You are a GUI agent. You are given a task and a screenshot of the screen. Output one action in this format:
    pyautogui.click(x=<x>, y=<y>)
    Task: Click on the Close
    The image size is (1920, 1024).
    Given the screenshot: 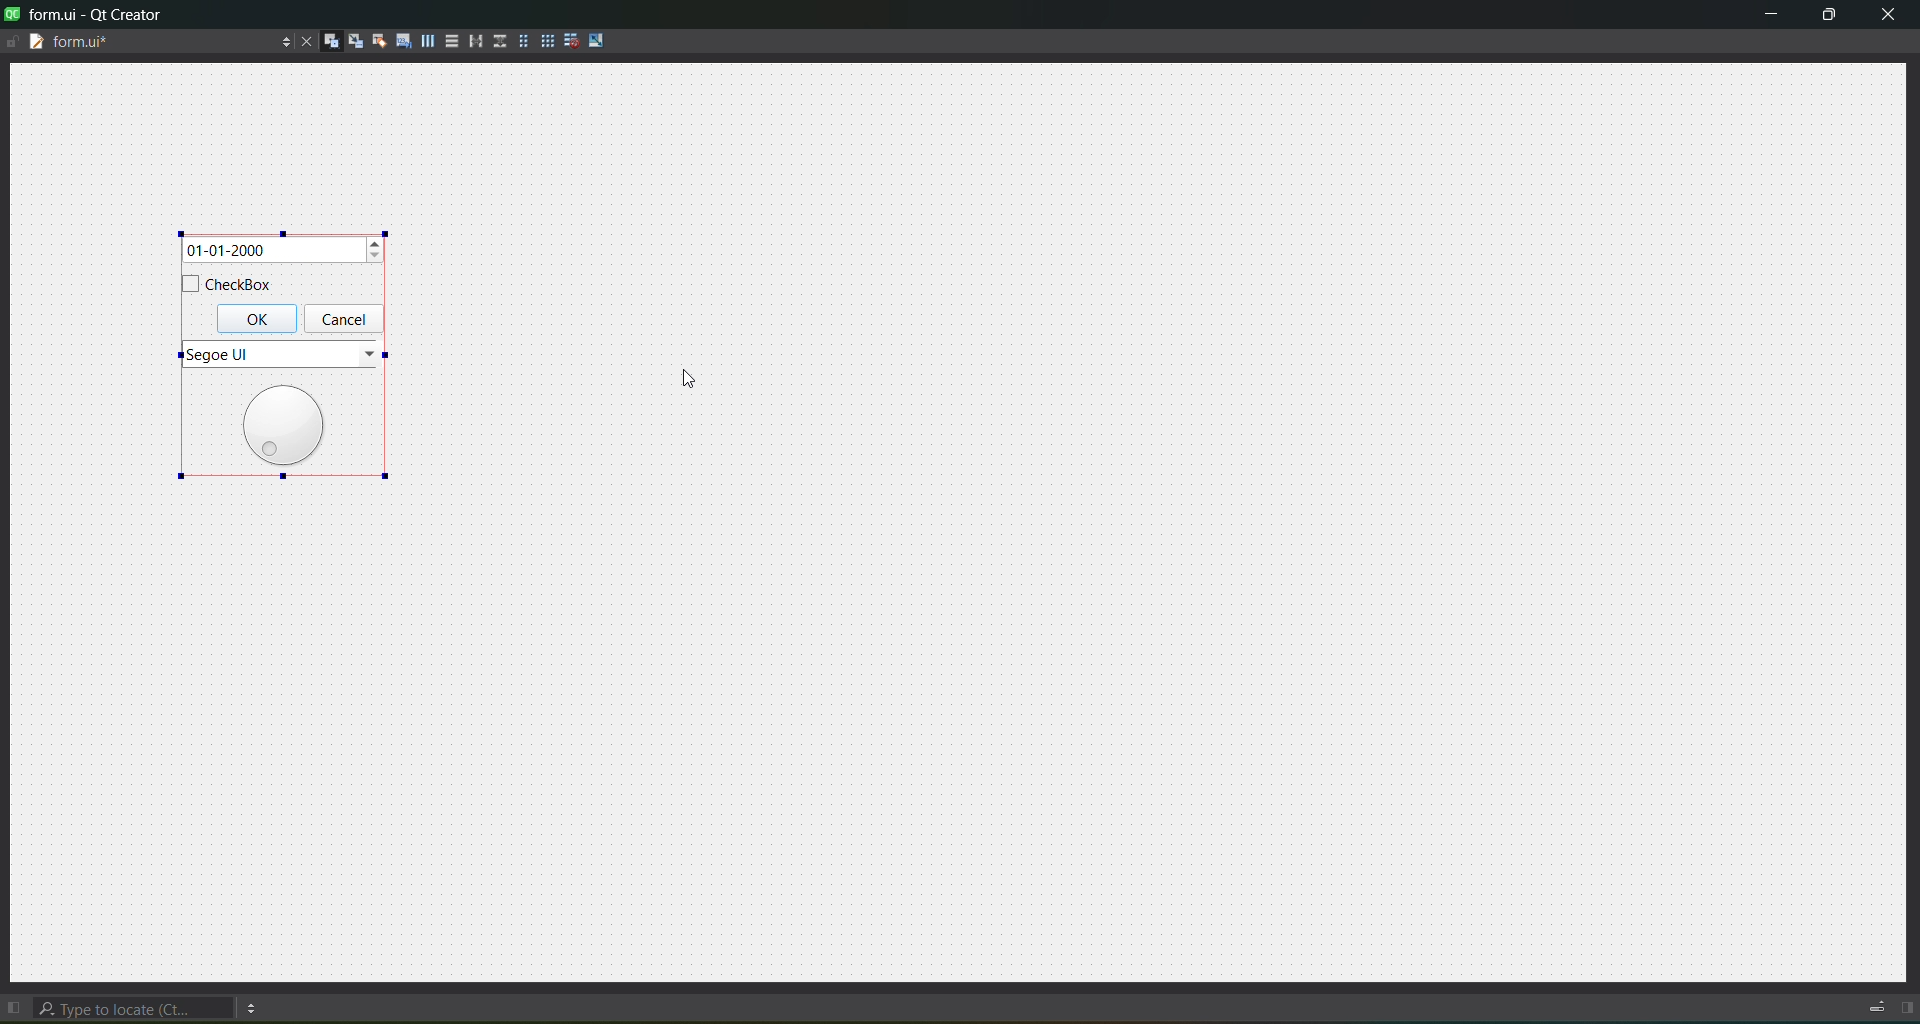 What is the action you would take?
    pyautogui.click(x=303, y=40)
    